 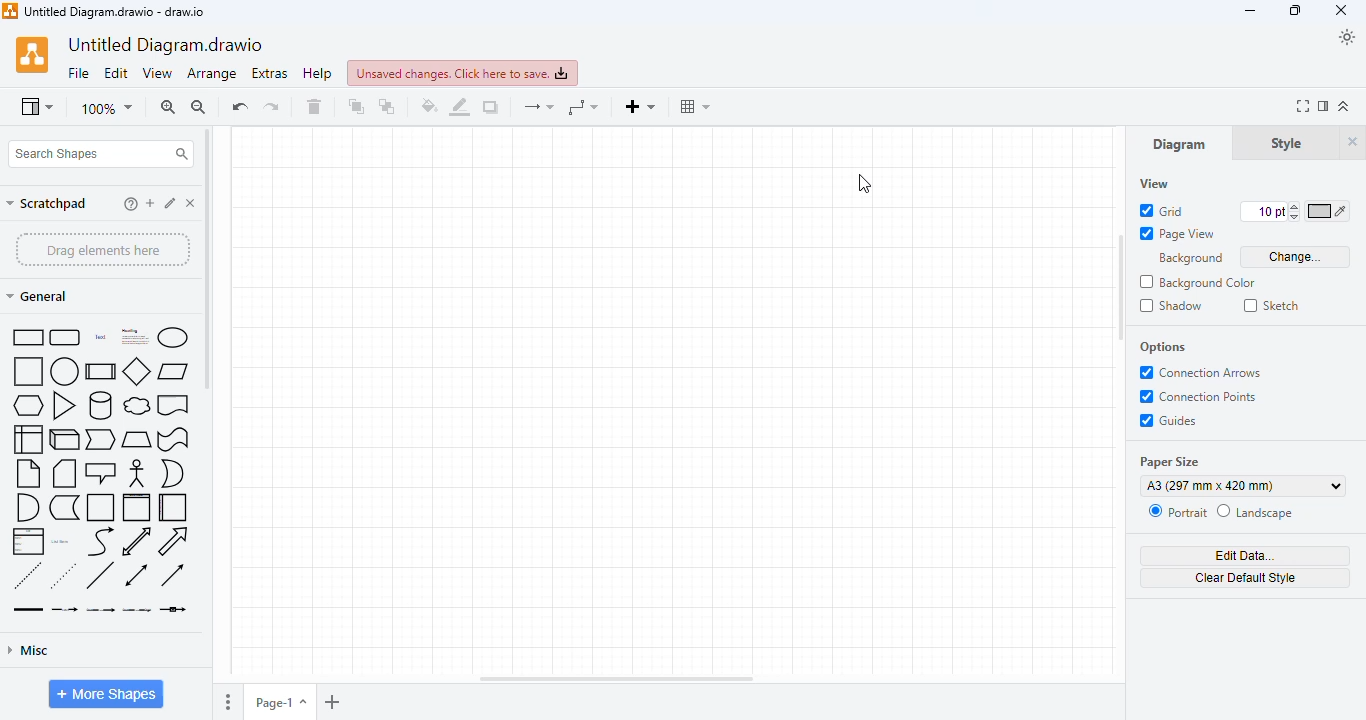 What do you see at coordinates (1154, 184) in the screenshot?
I see `view` at bounding box center [1154, 184].